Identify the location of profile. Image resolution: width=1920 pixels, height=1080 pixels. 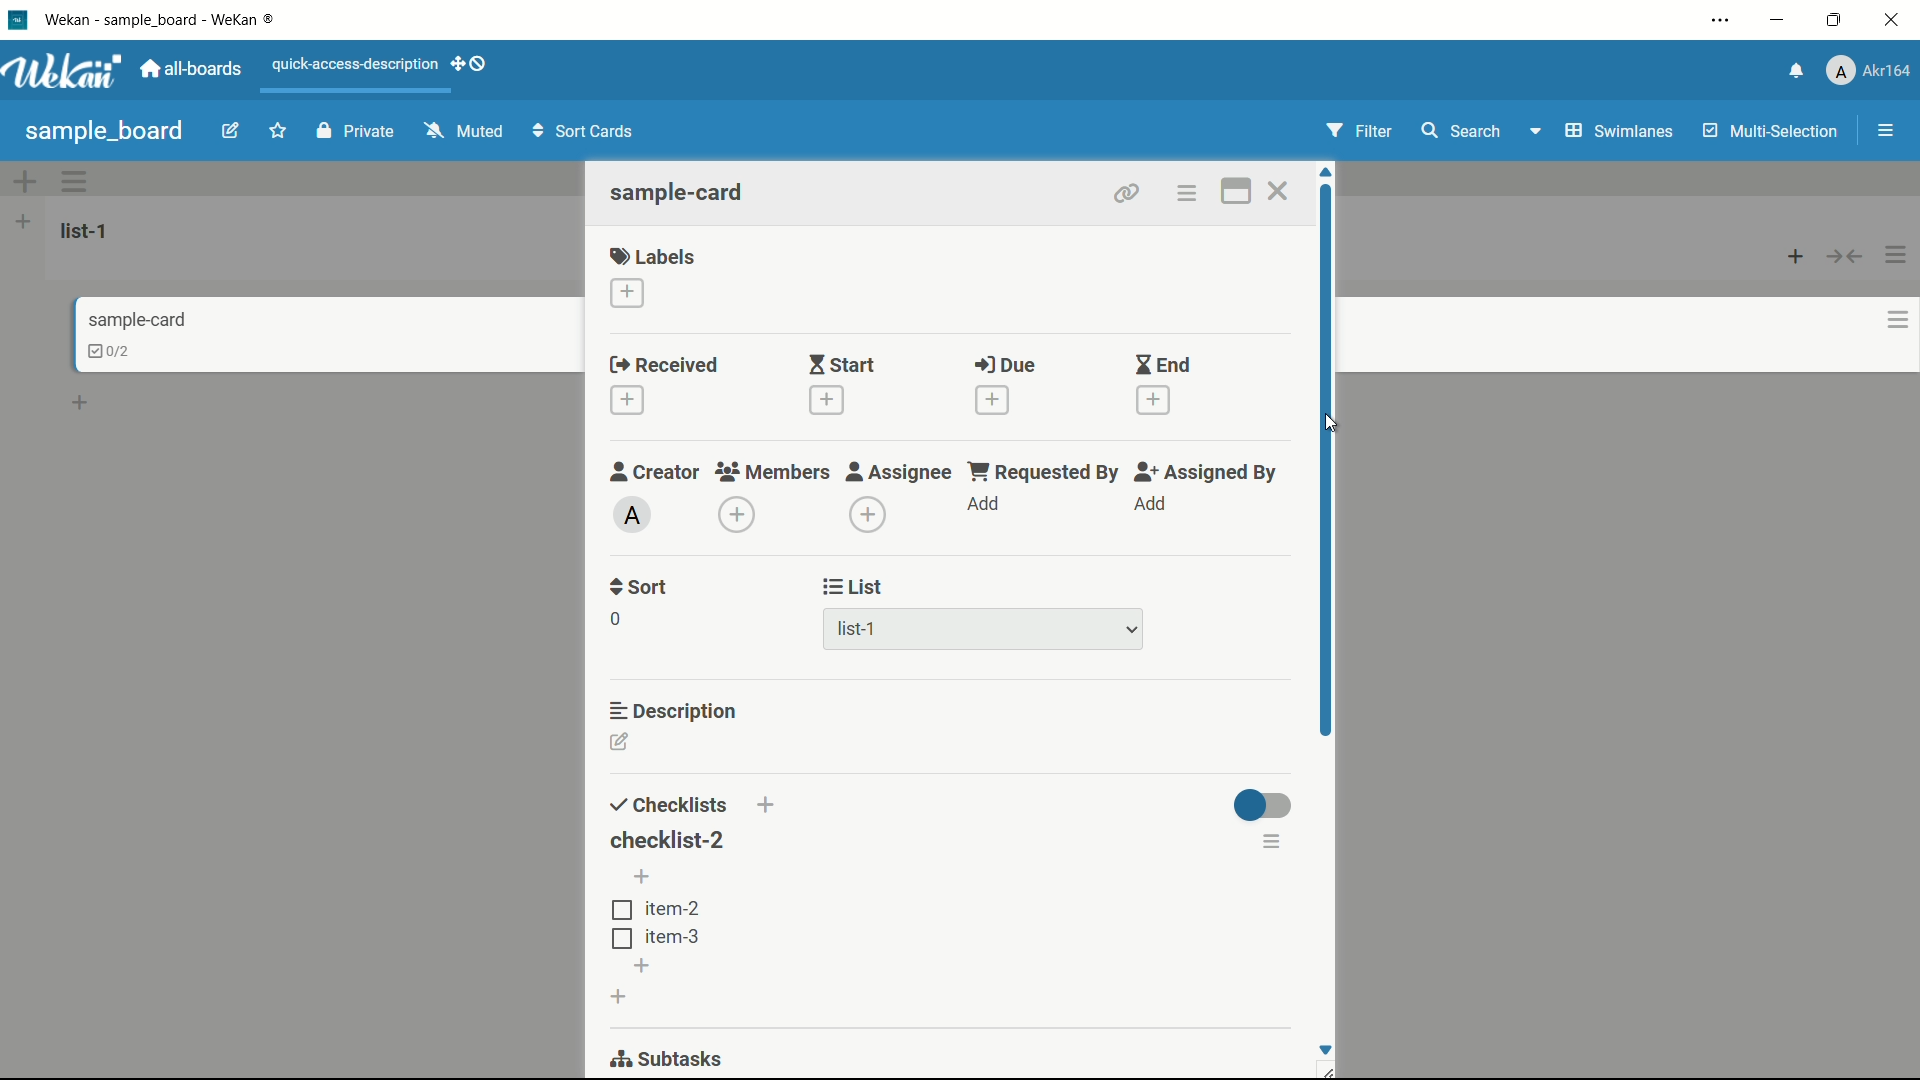
(1872, 71).